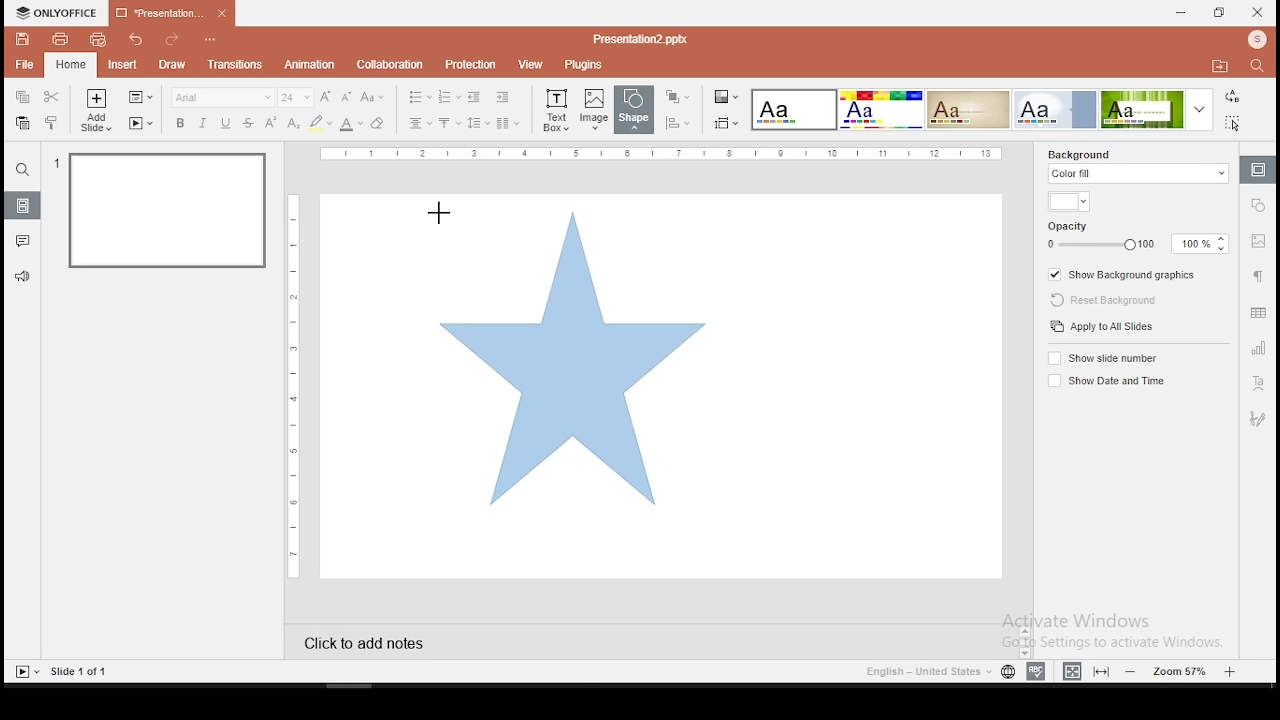 The height and width of the screenshot is (720, 1280). I want to click on customize quick access toolbar, so click(211, 36).